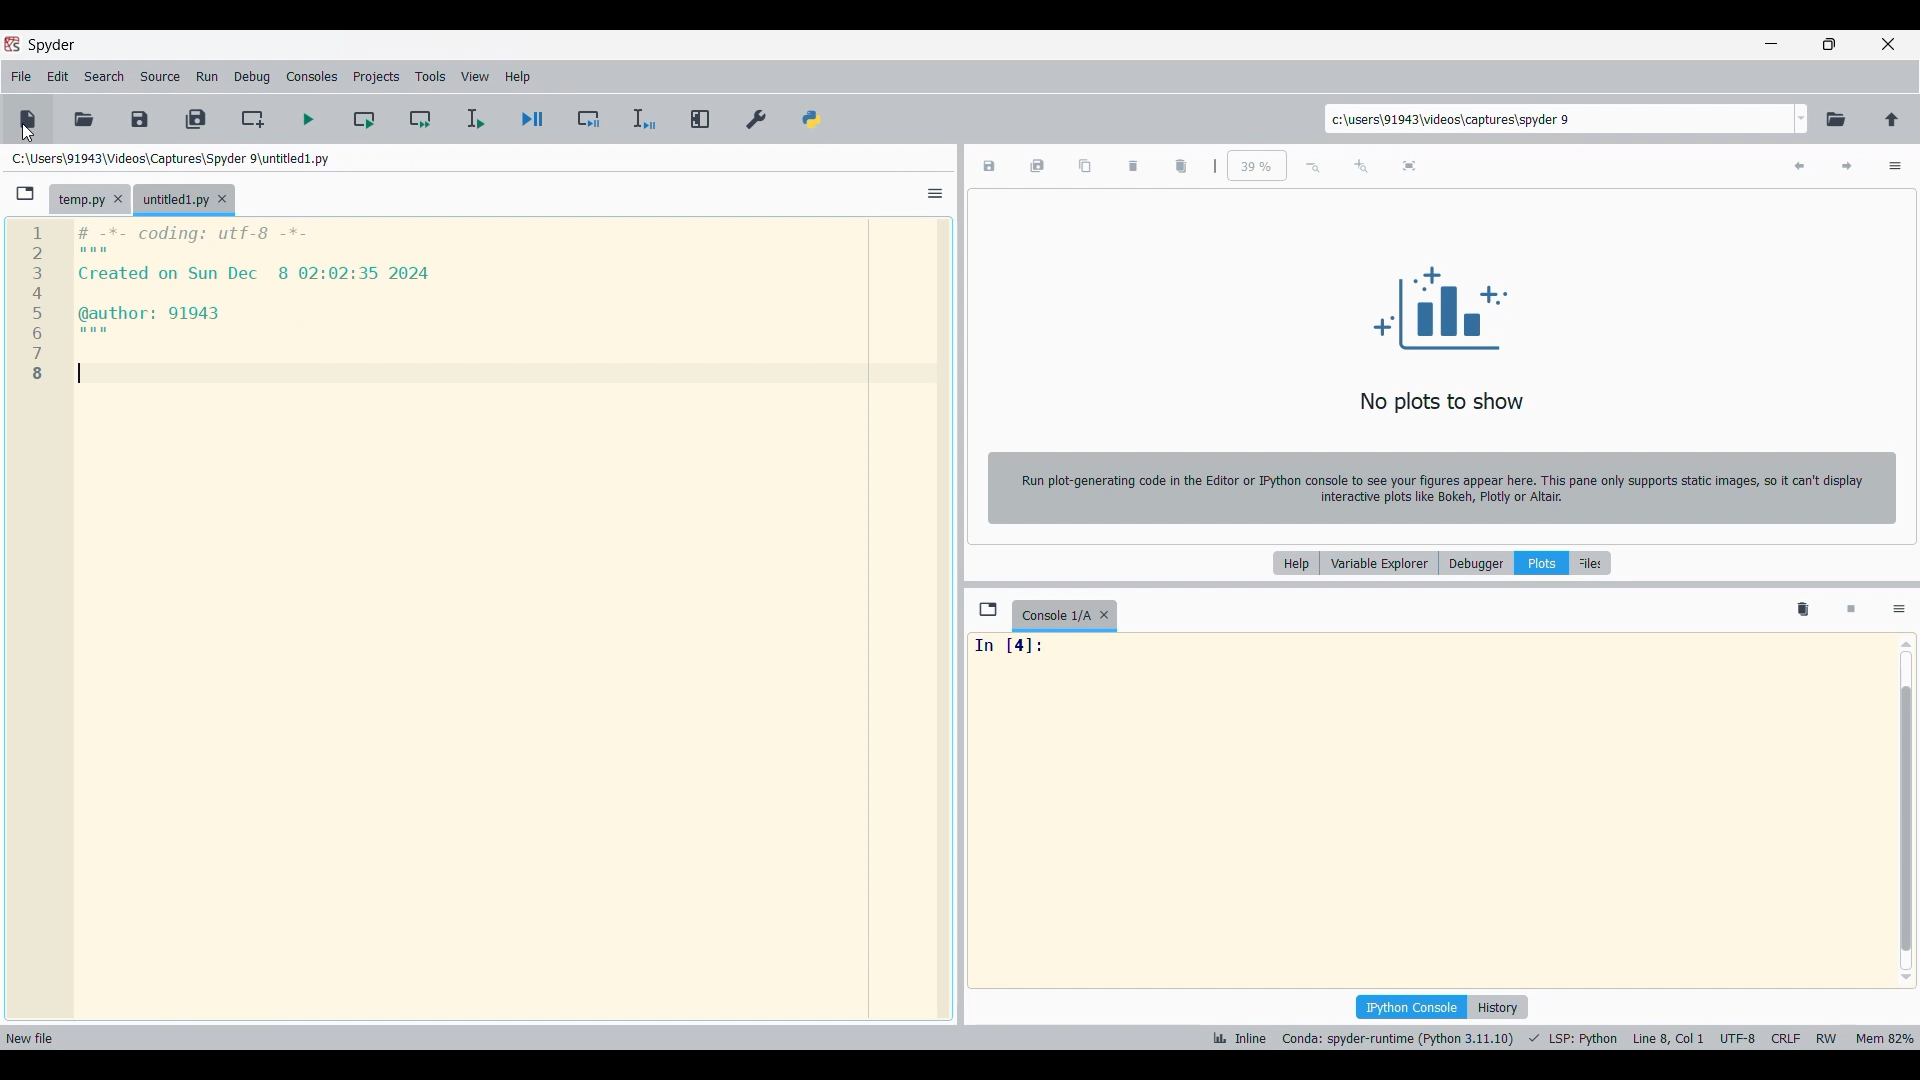  I want to click on Debug selection/current line, so click(643, 119).